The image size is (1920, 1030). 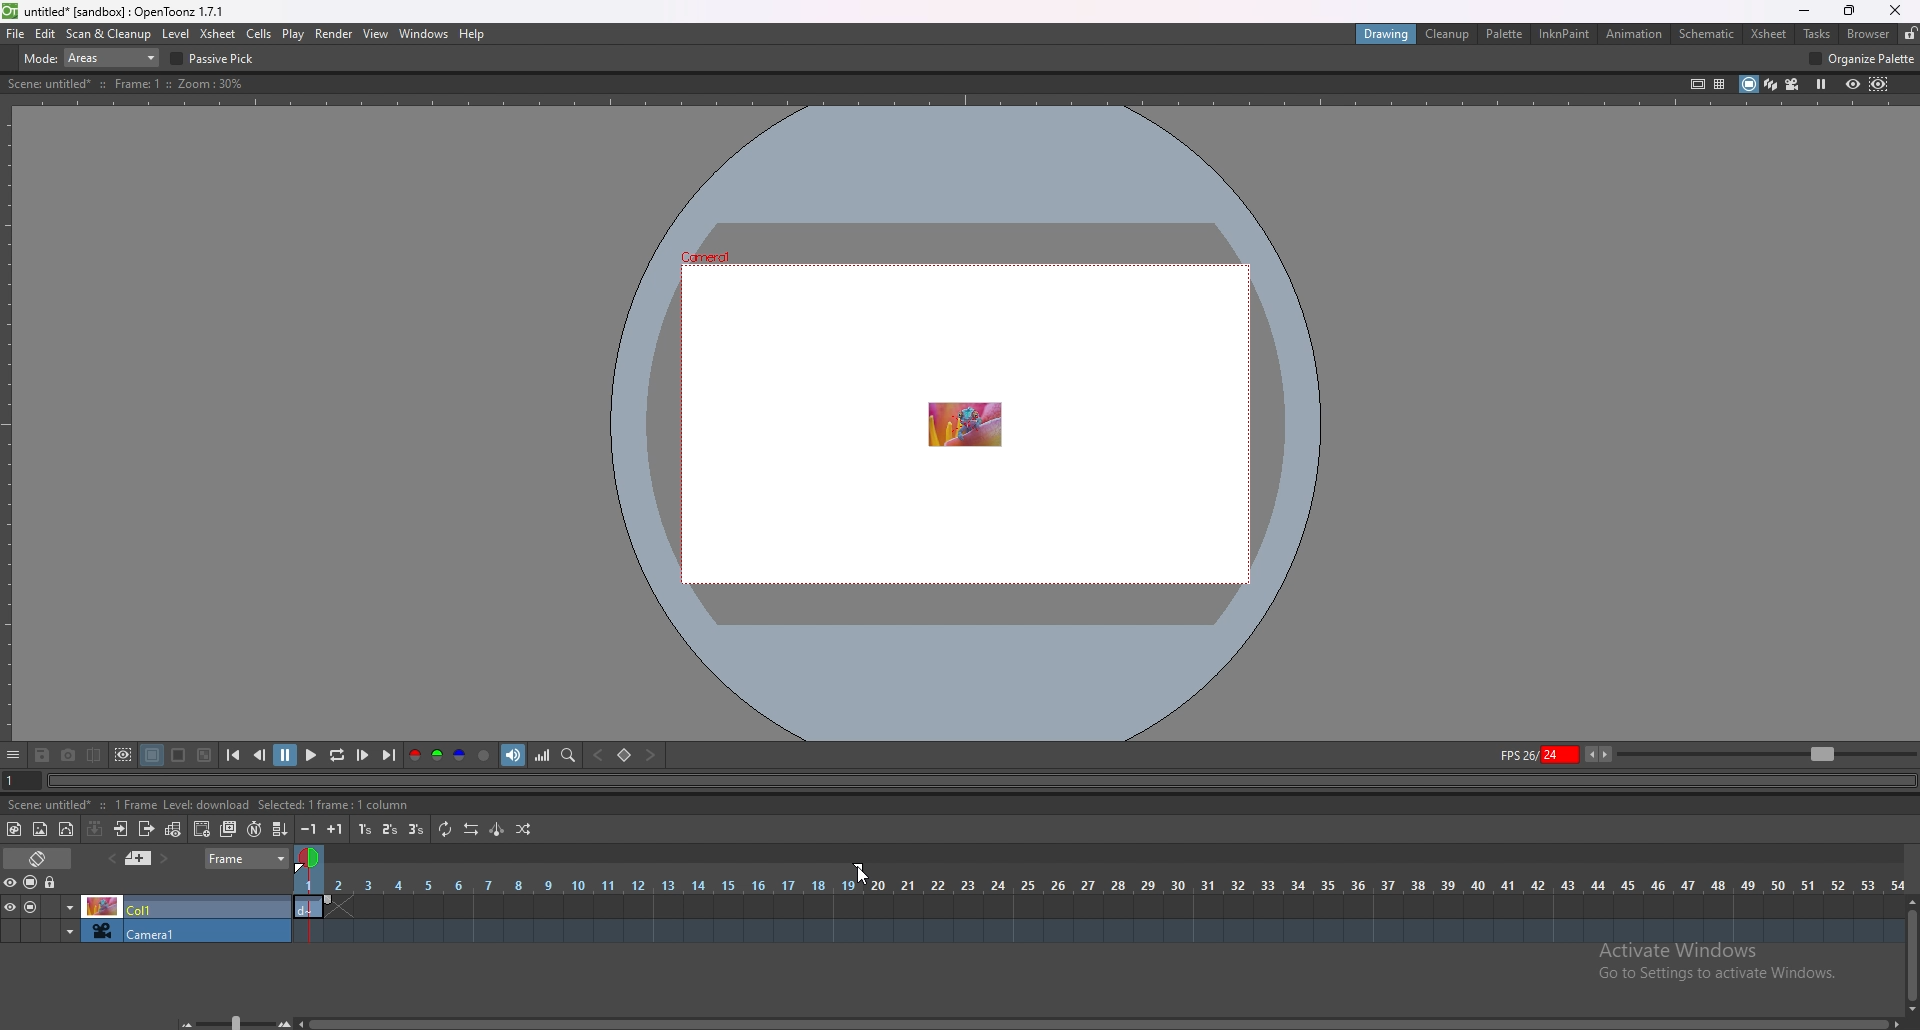 I want to click on close, so click(x=1896, y=10).